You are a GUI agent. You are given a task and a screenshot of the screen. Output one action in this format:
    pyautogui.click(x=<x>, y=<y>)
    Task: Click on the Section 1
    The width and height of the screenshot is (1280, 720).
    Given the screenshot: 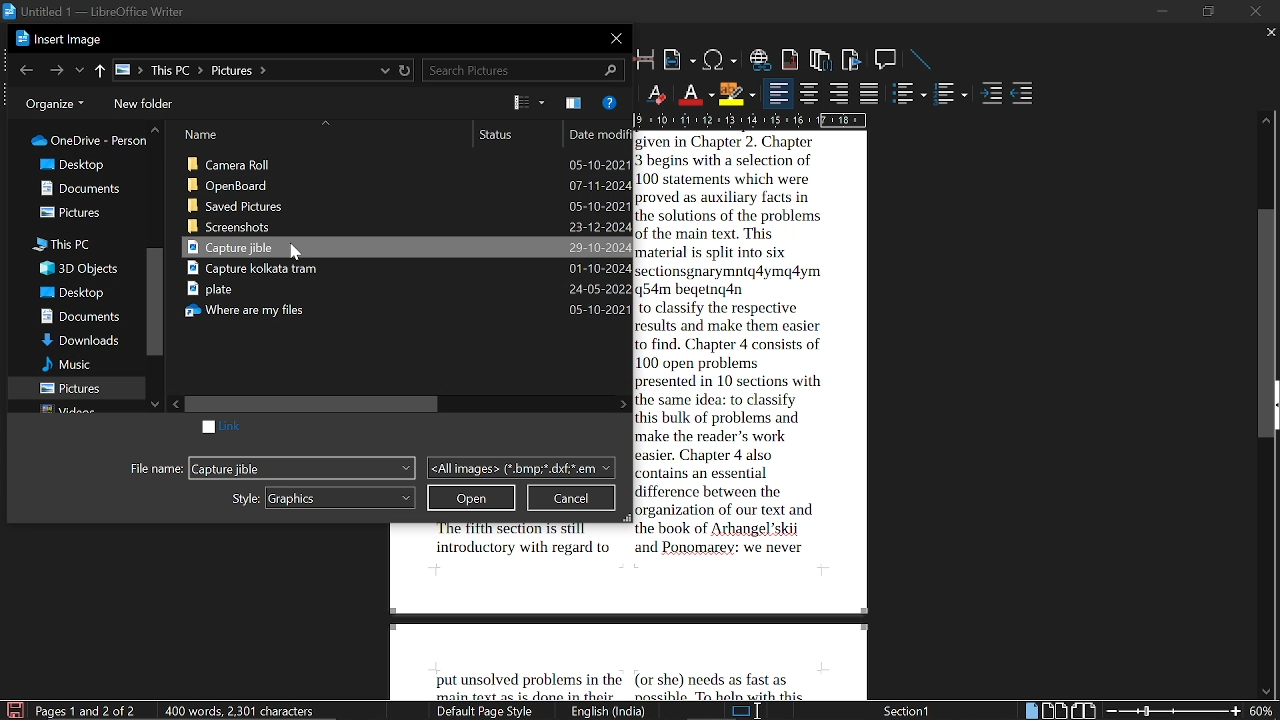 What is the action you would take?
    pyautogui.click(x=903, y=710)
    